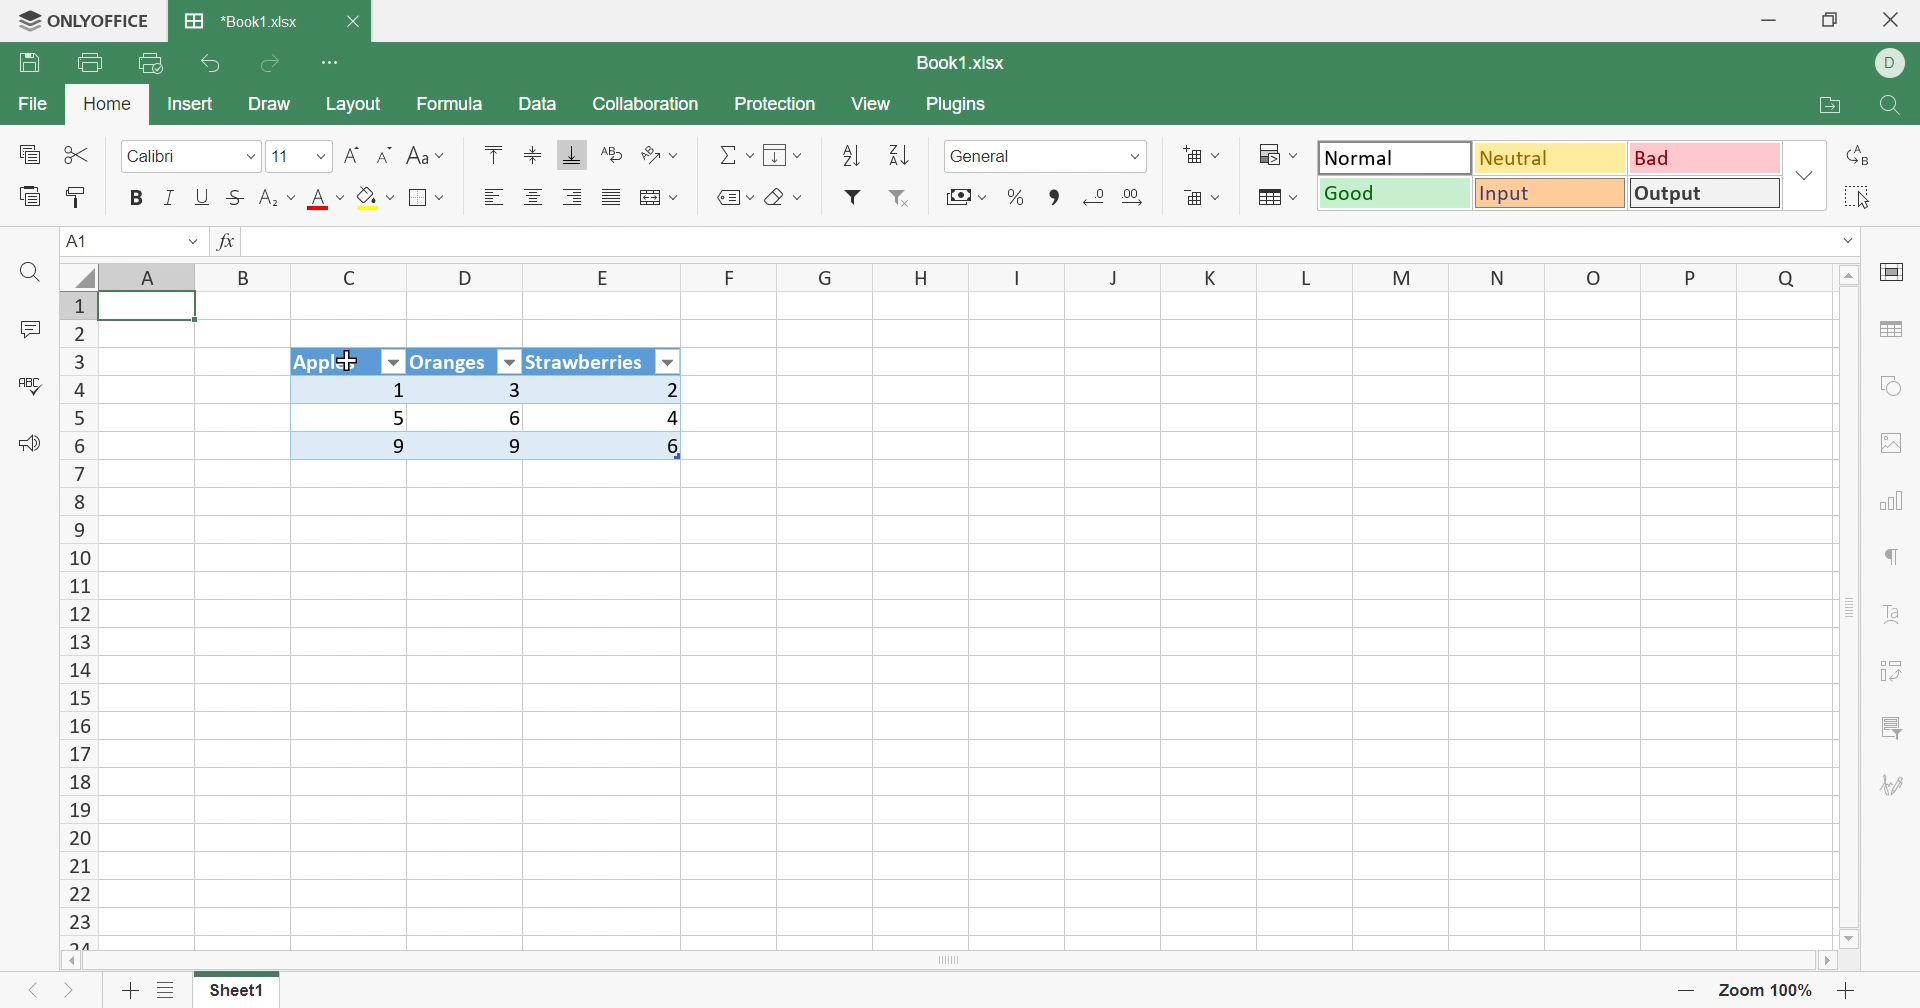 Image resolution: width=1920 pixels, height=1008 pixels. Describe the element at coordinates (448, 107) in the screenshot. I see `Formula` at that location.